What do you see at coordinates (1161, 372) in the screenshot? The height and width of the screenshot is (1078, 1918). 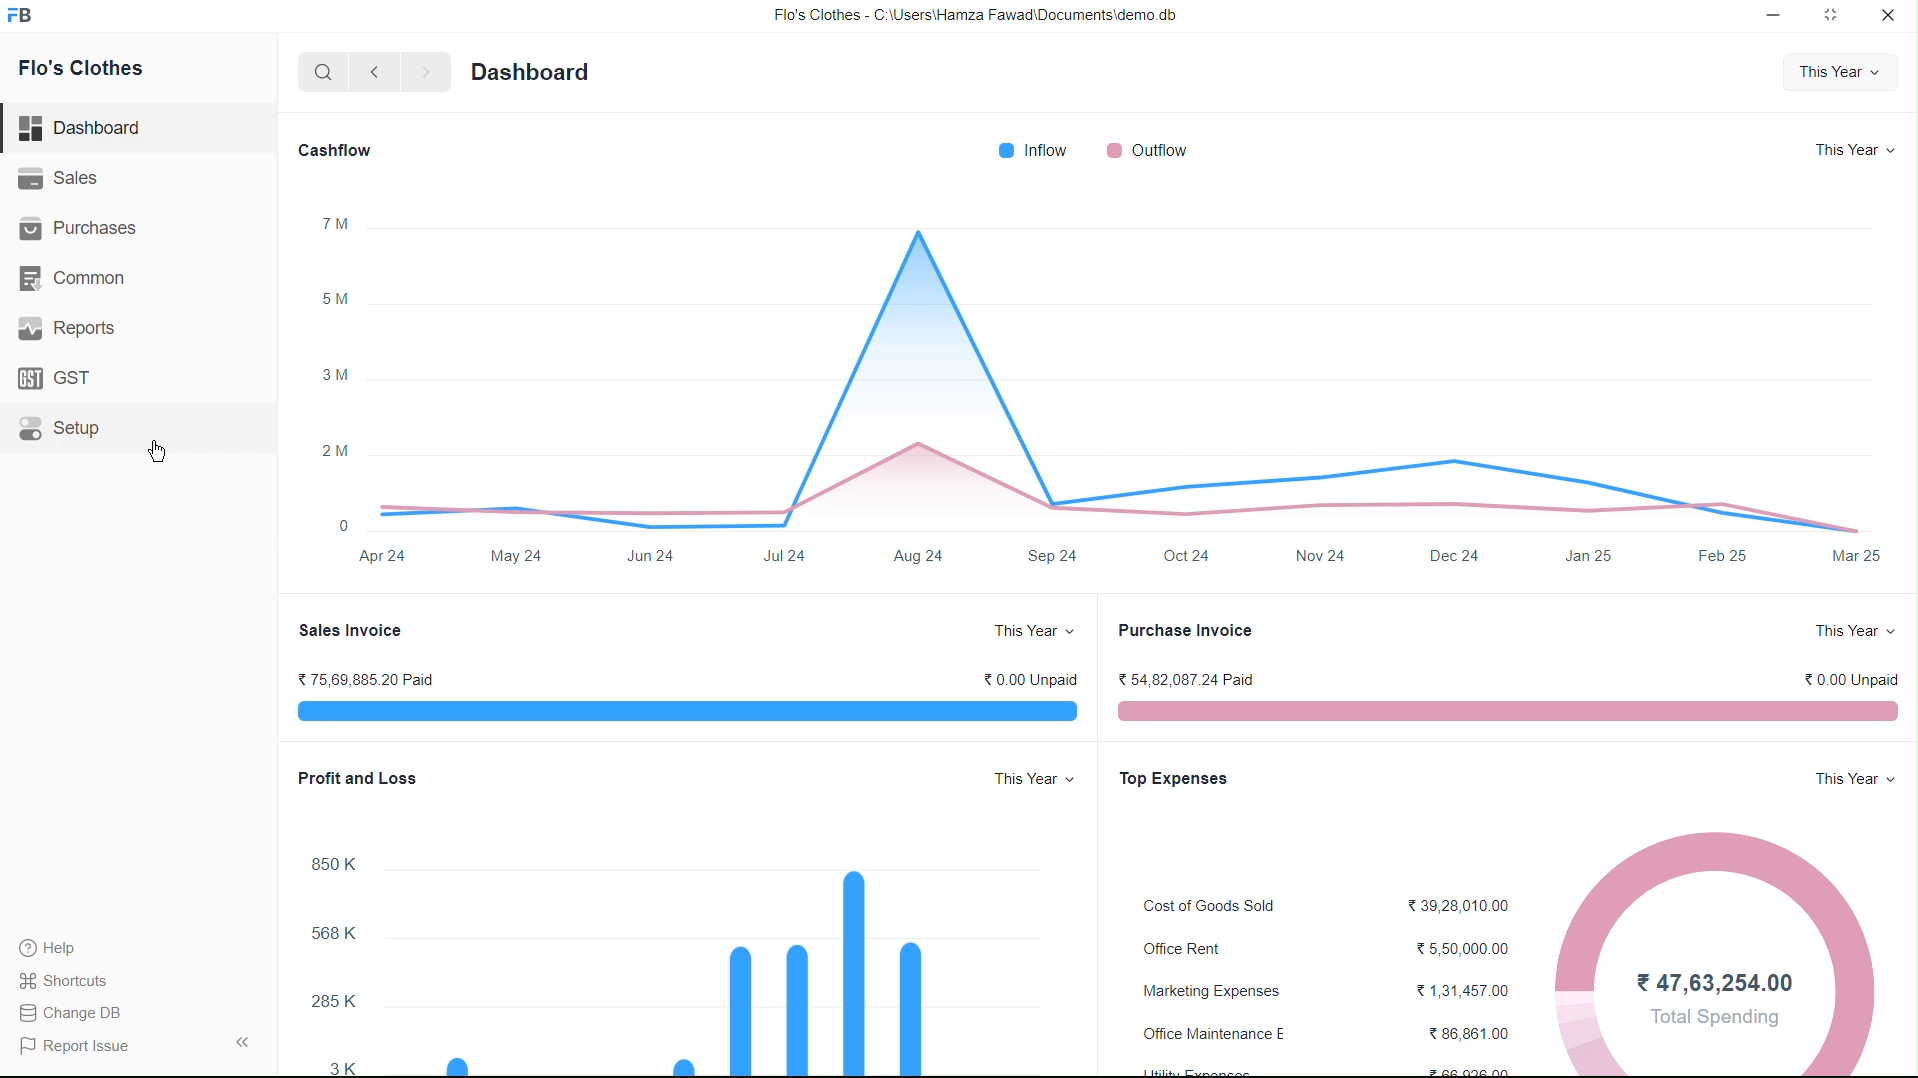 I see `Graph` at bounding box center [1161, 372].